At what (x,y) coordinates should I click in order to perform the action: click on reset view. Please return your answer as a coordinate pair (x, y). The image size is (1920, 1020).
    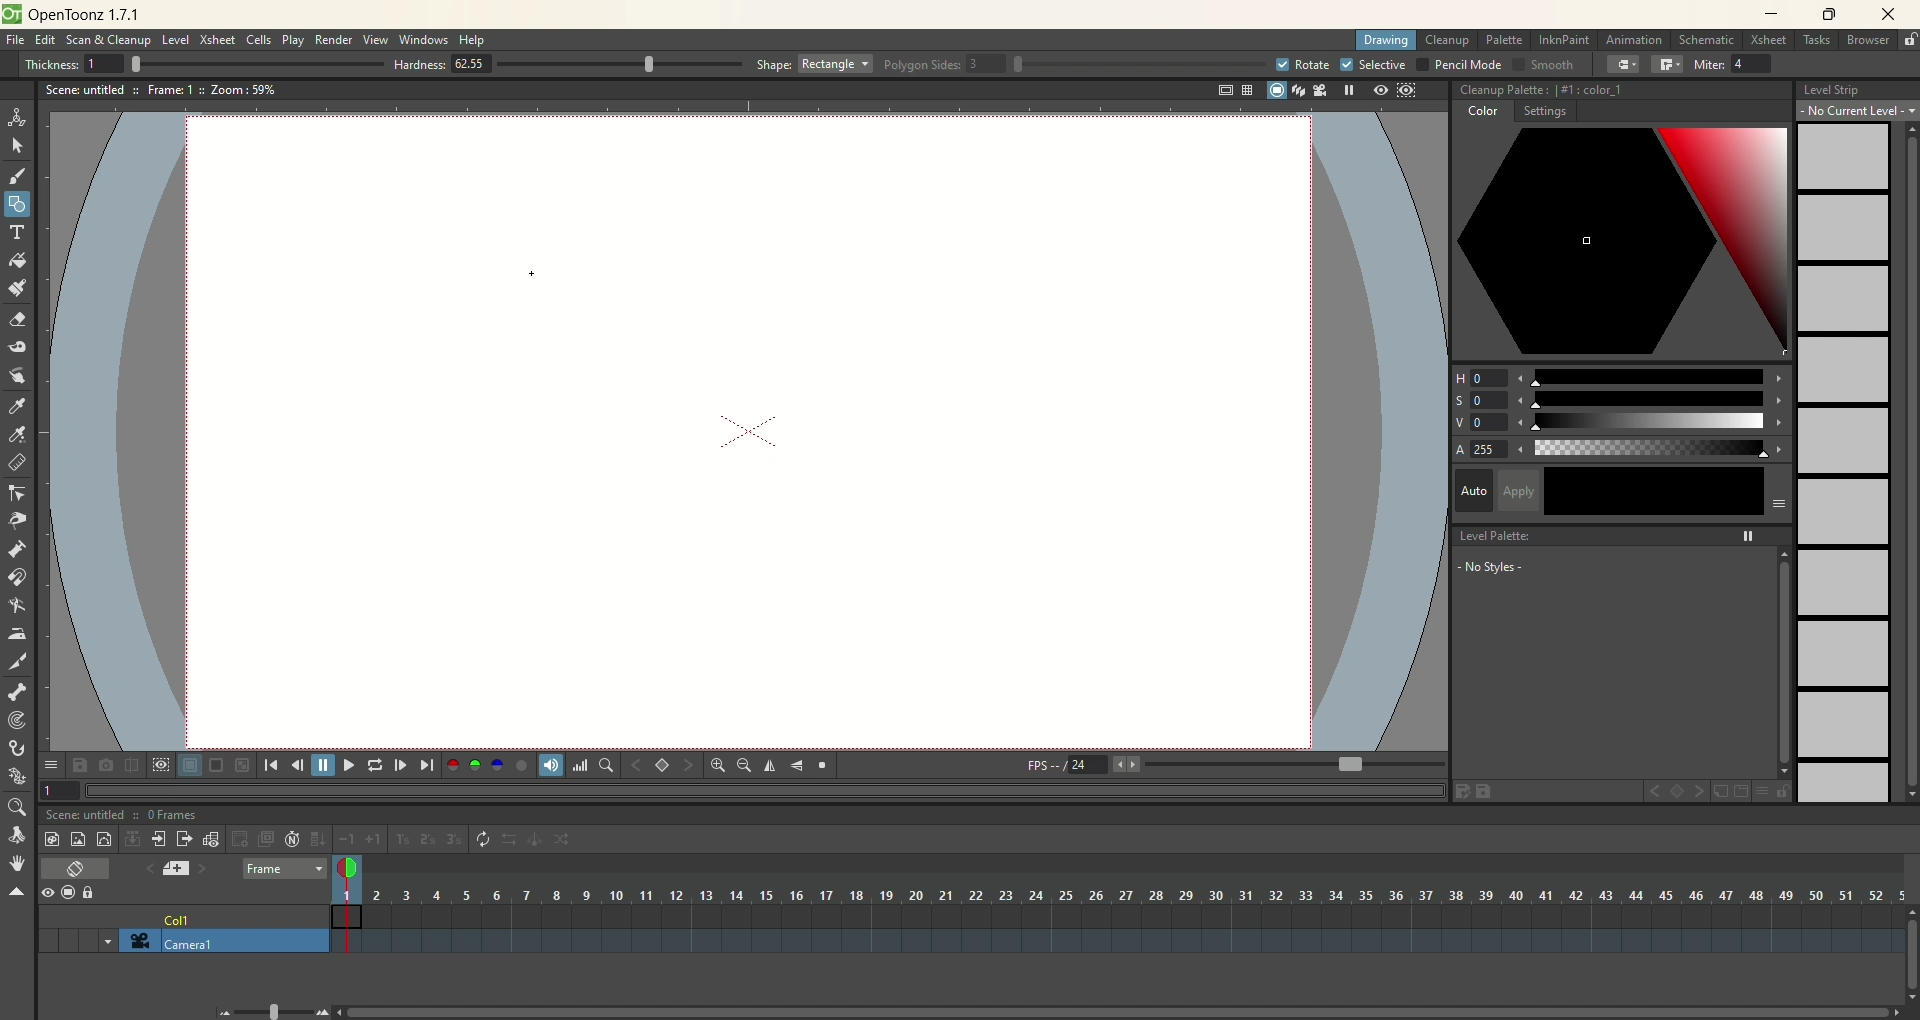
    Looking at the image, I should click on (824, 766).